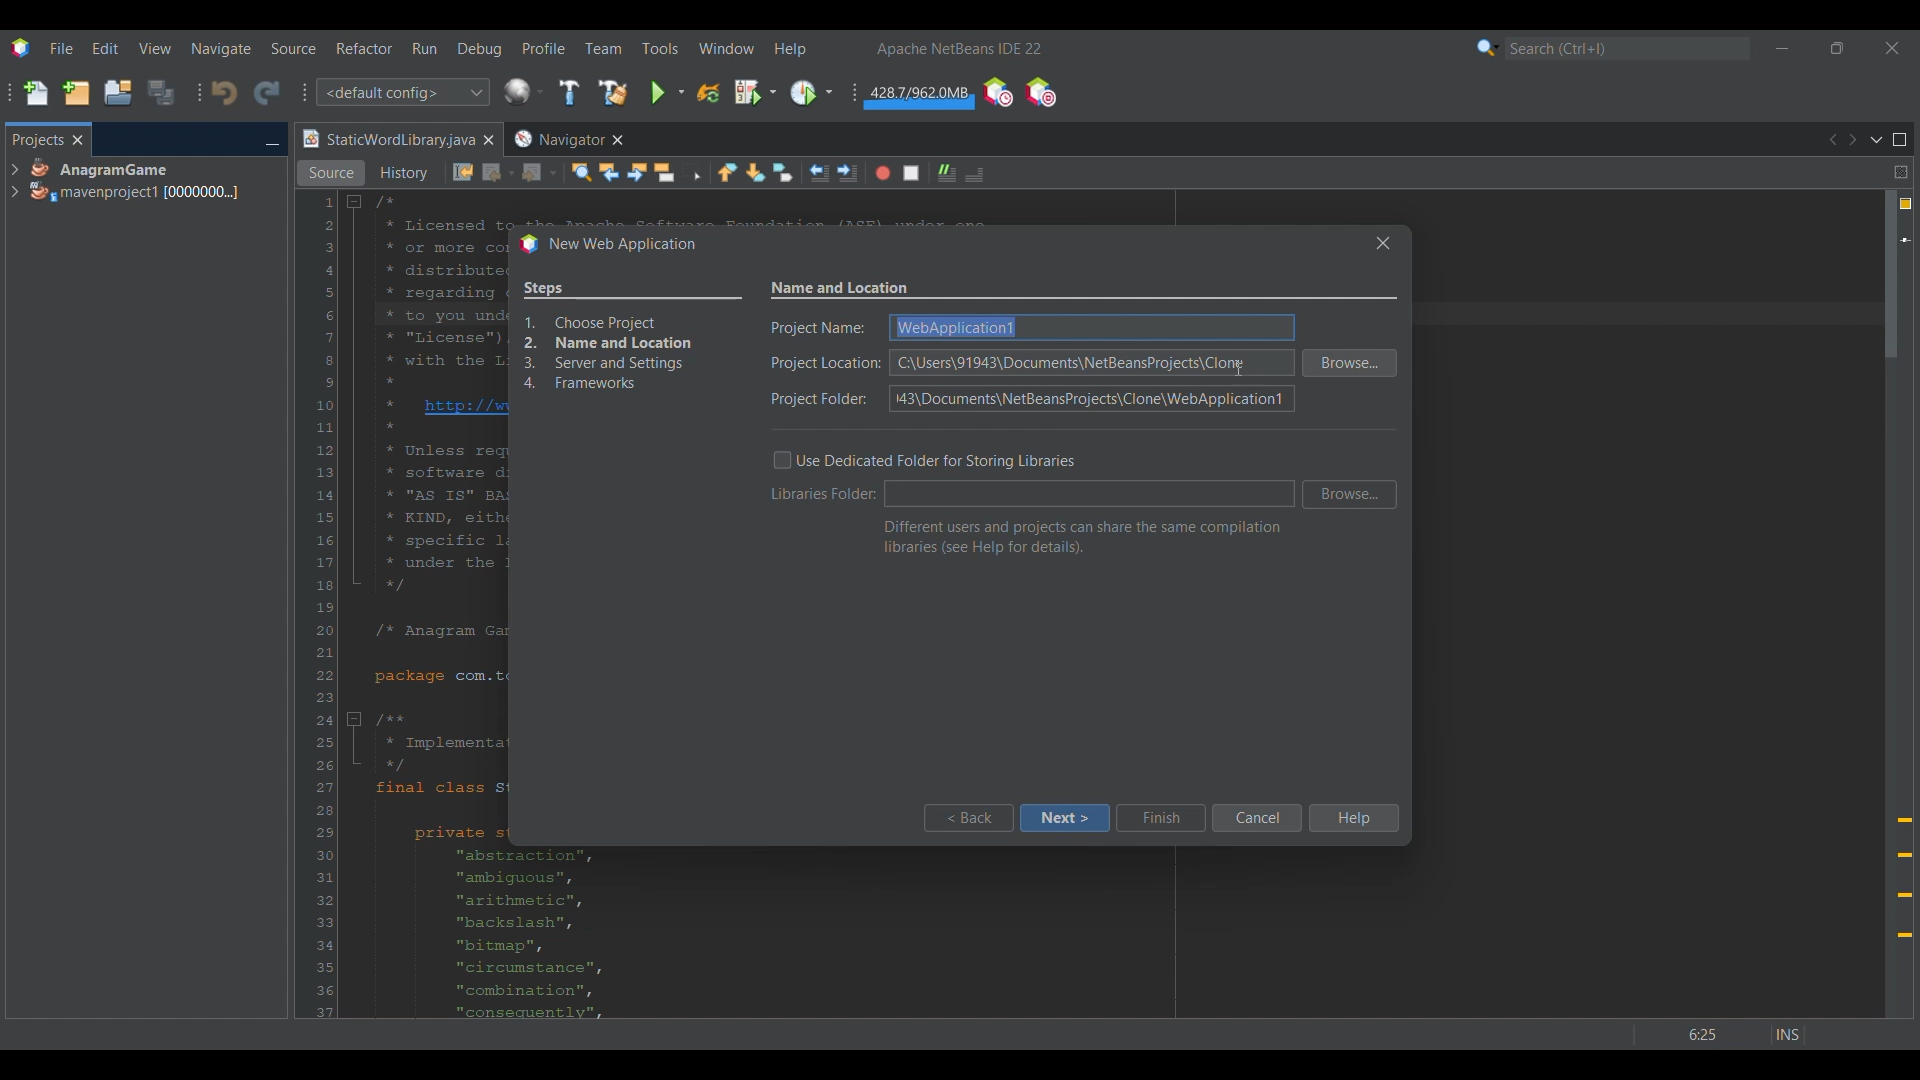 The width and height of the screenshot is (1920, 1080). Describe the element at coordinates (424, 48) in the screenshot. I see `Run menu` at that location.